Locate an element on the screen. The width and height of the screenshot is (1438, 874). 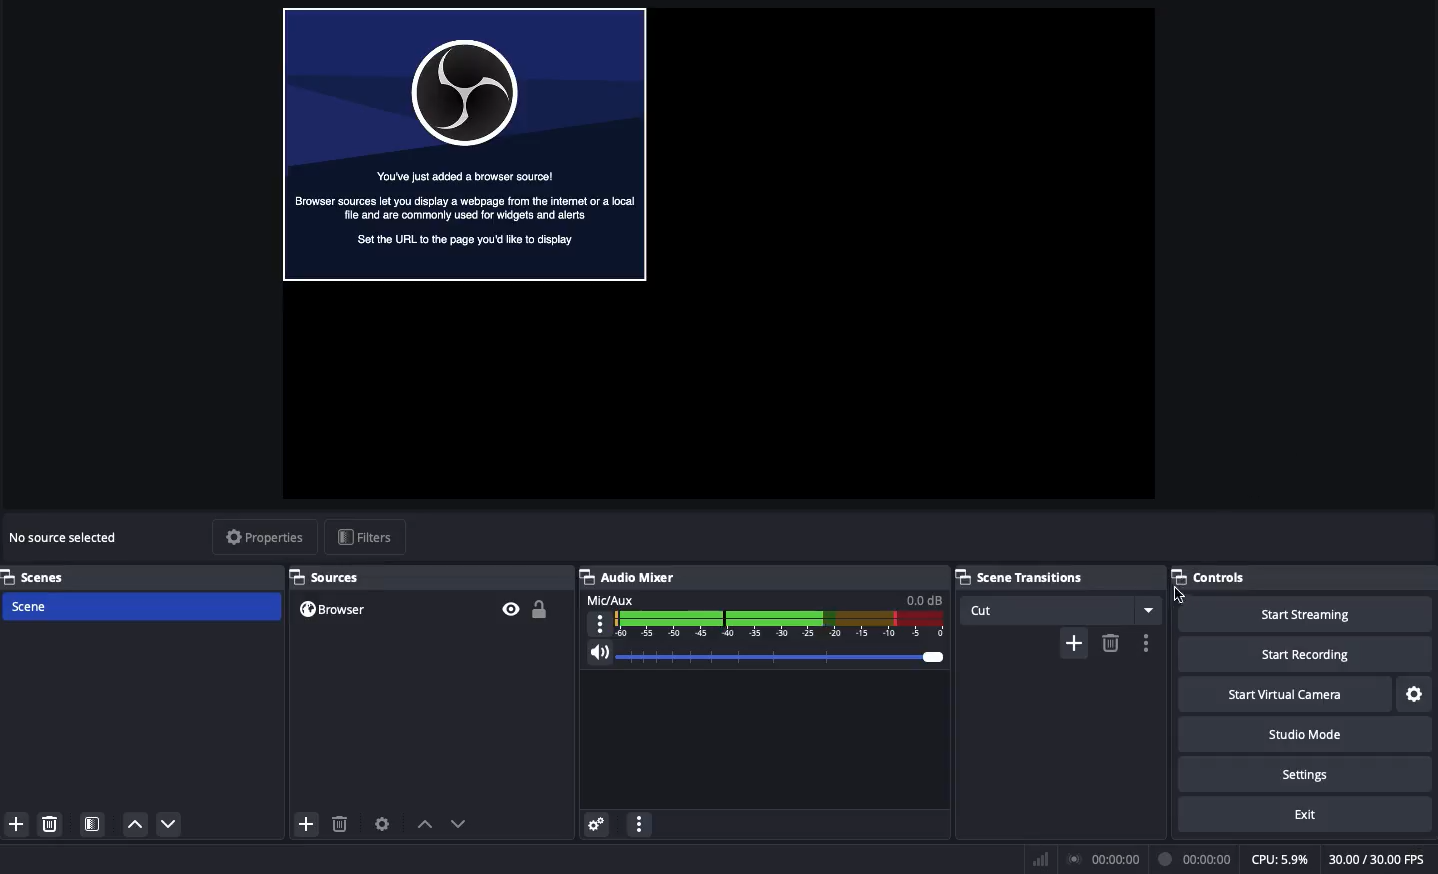
CPU is located at coordinates (1277, 859).